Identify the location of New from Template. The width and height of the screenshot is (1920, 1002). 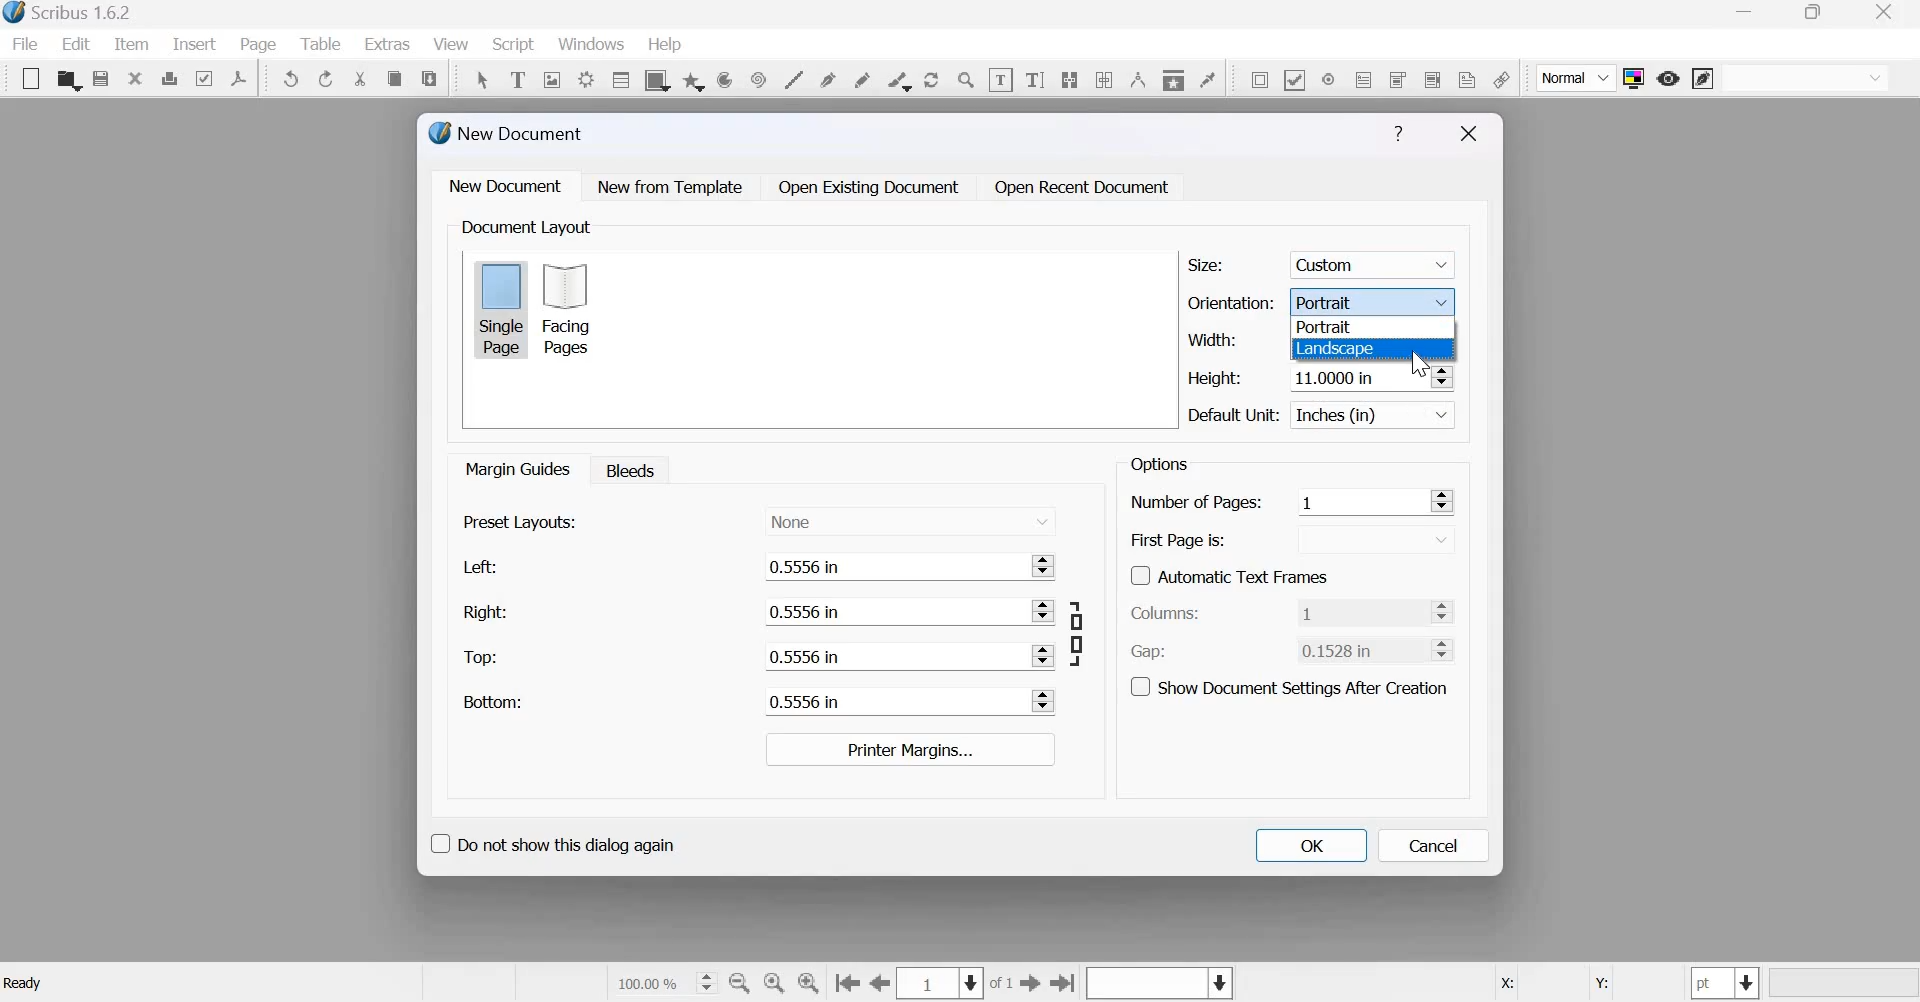
(674, 186).